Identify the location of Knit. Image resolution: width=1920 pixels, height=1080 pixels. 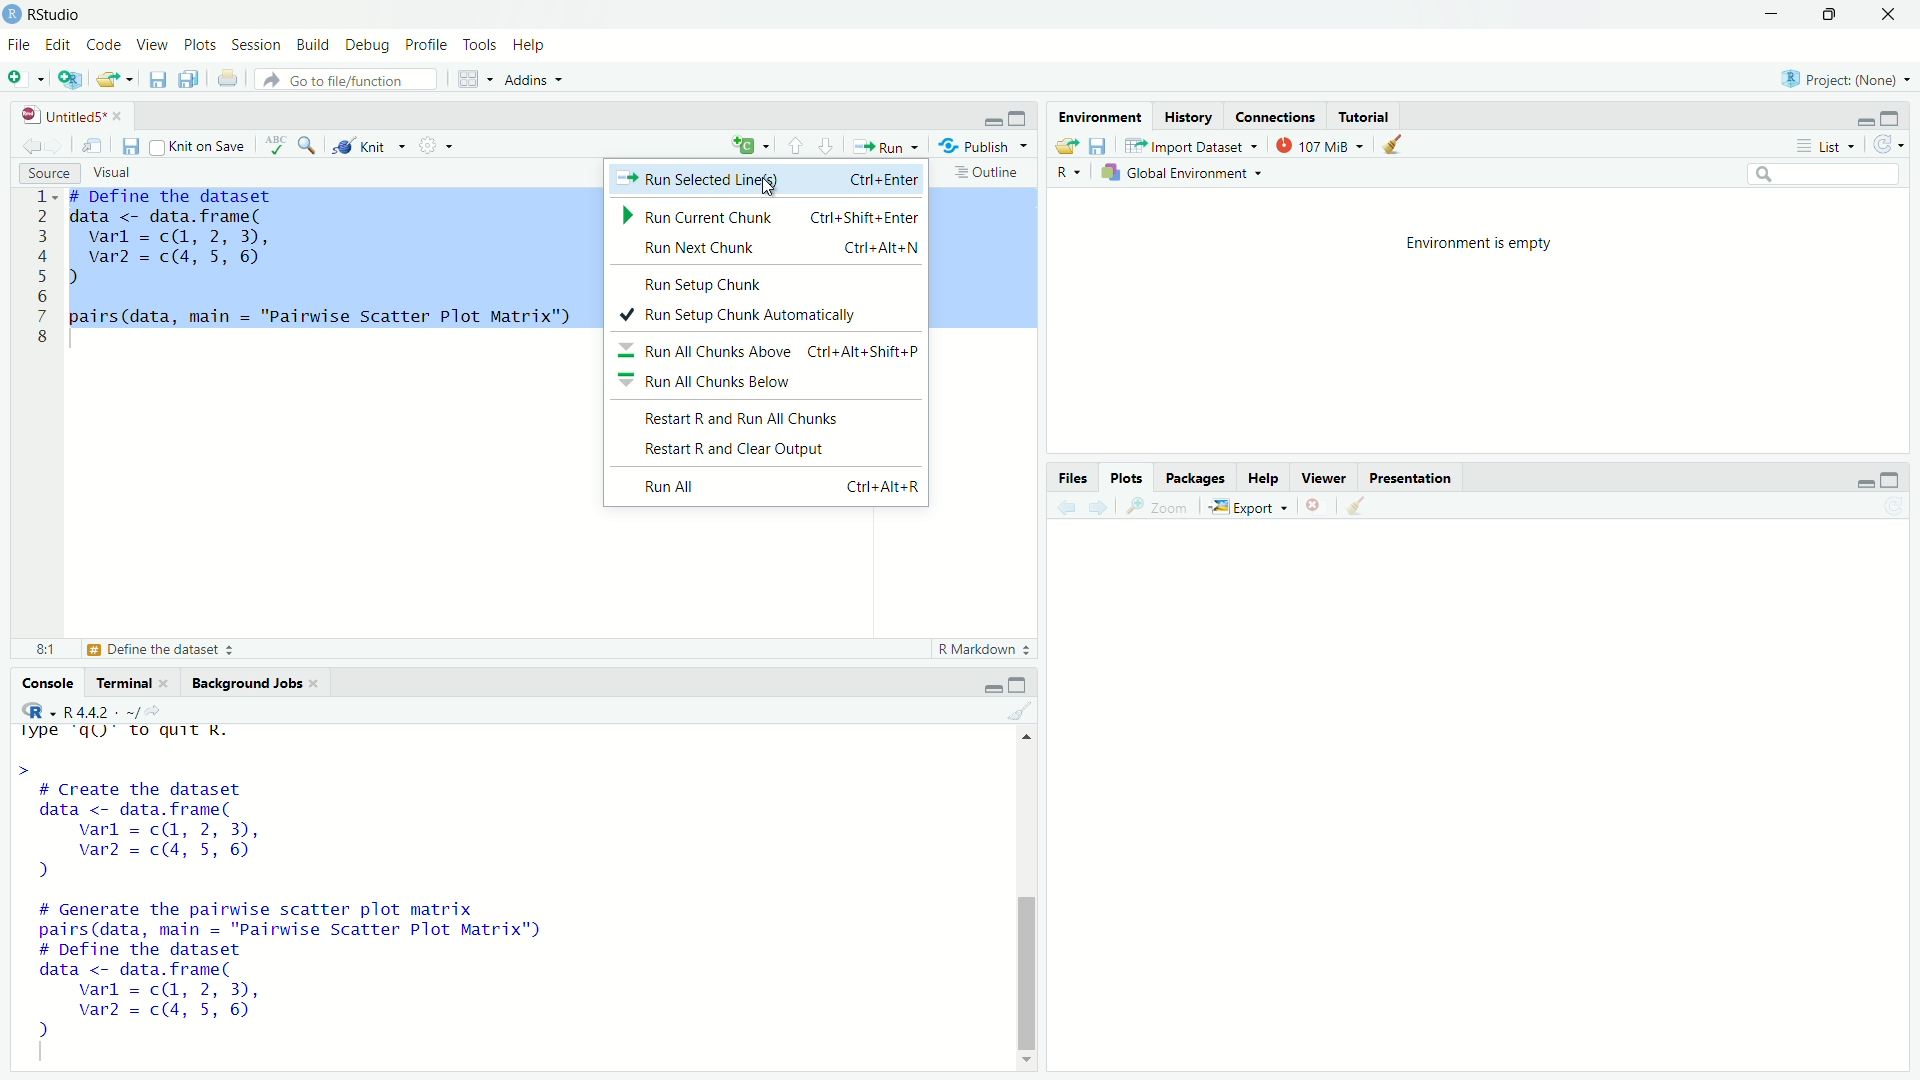
(369, 146).